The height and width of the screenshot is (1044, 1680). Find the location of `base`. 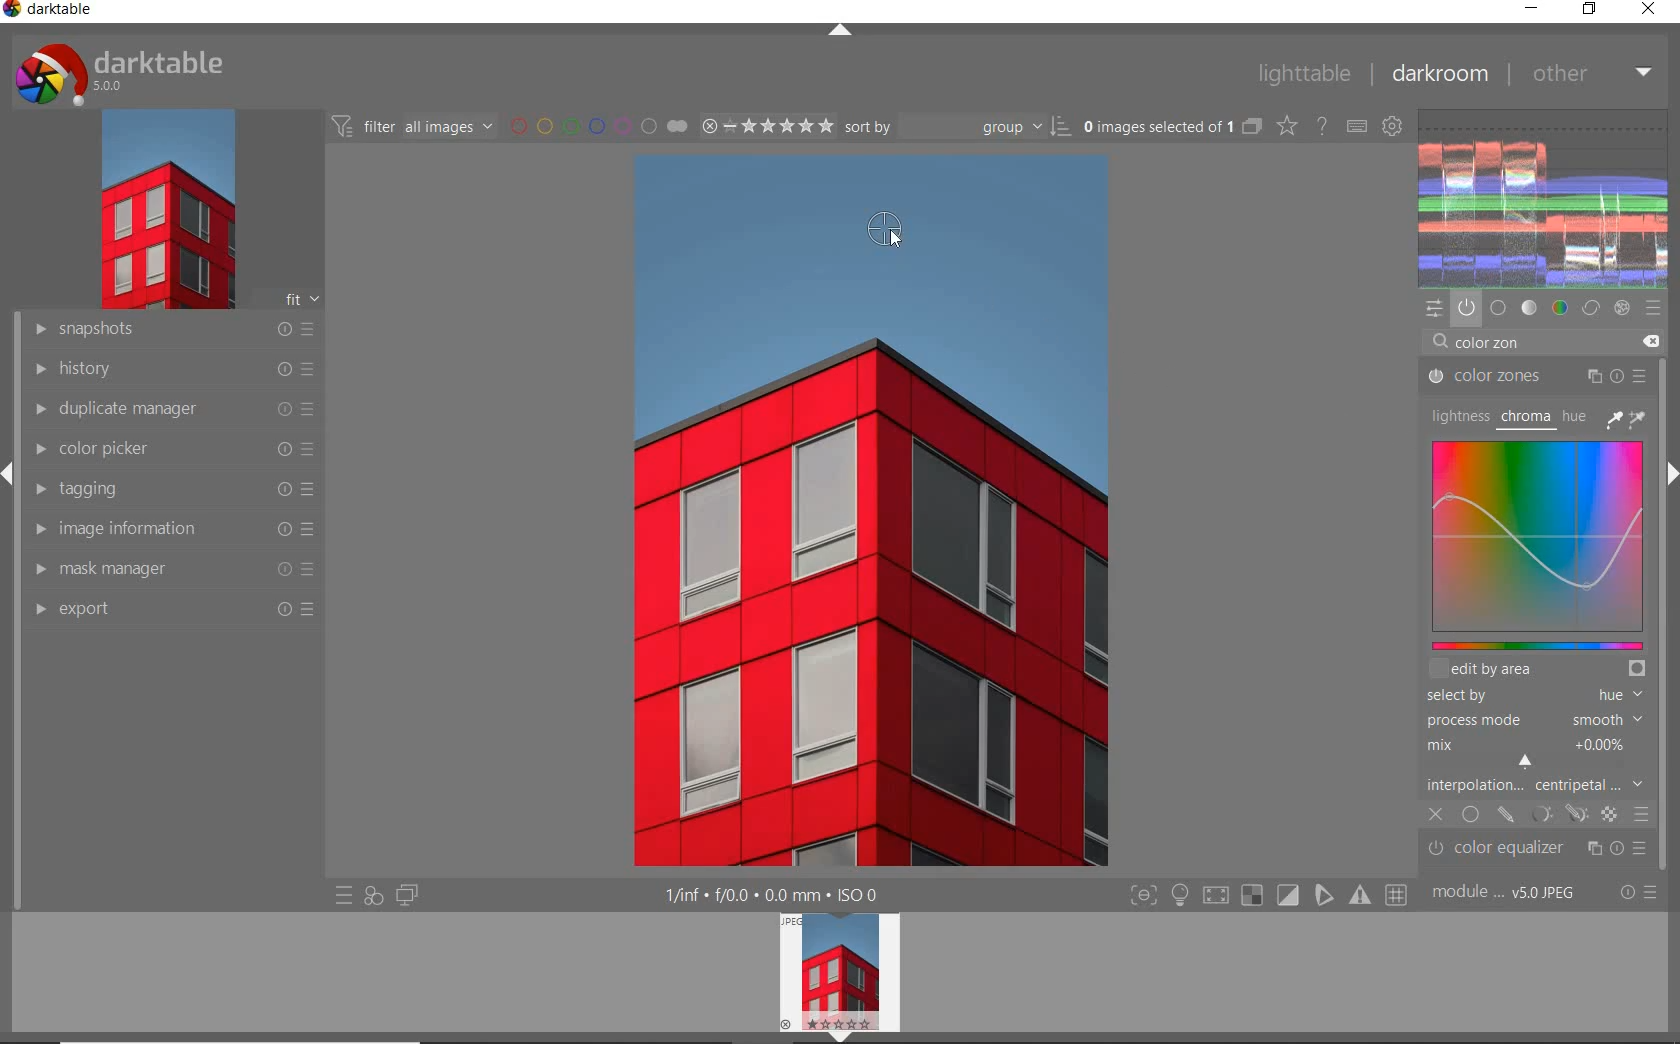

base is located at coordinates (1498, 306).